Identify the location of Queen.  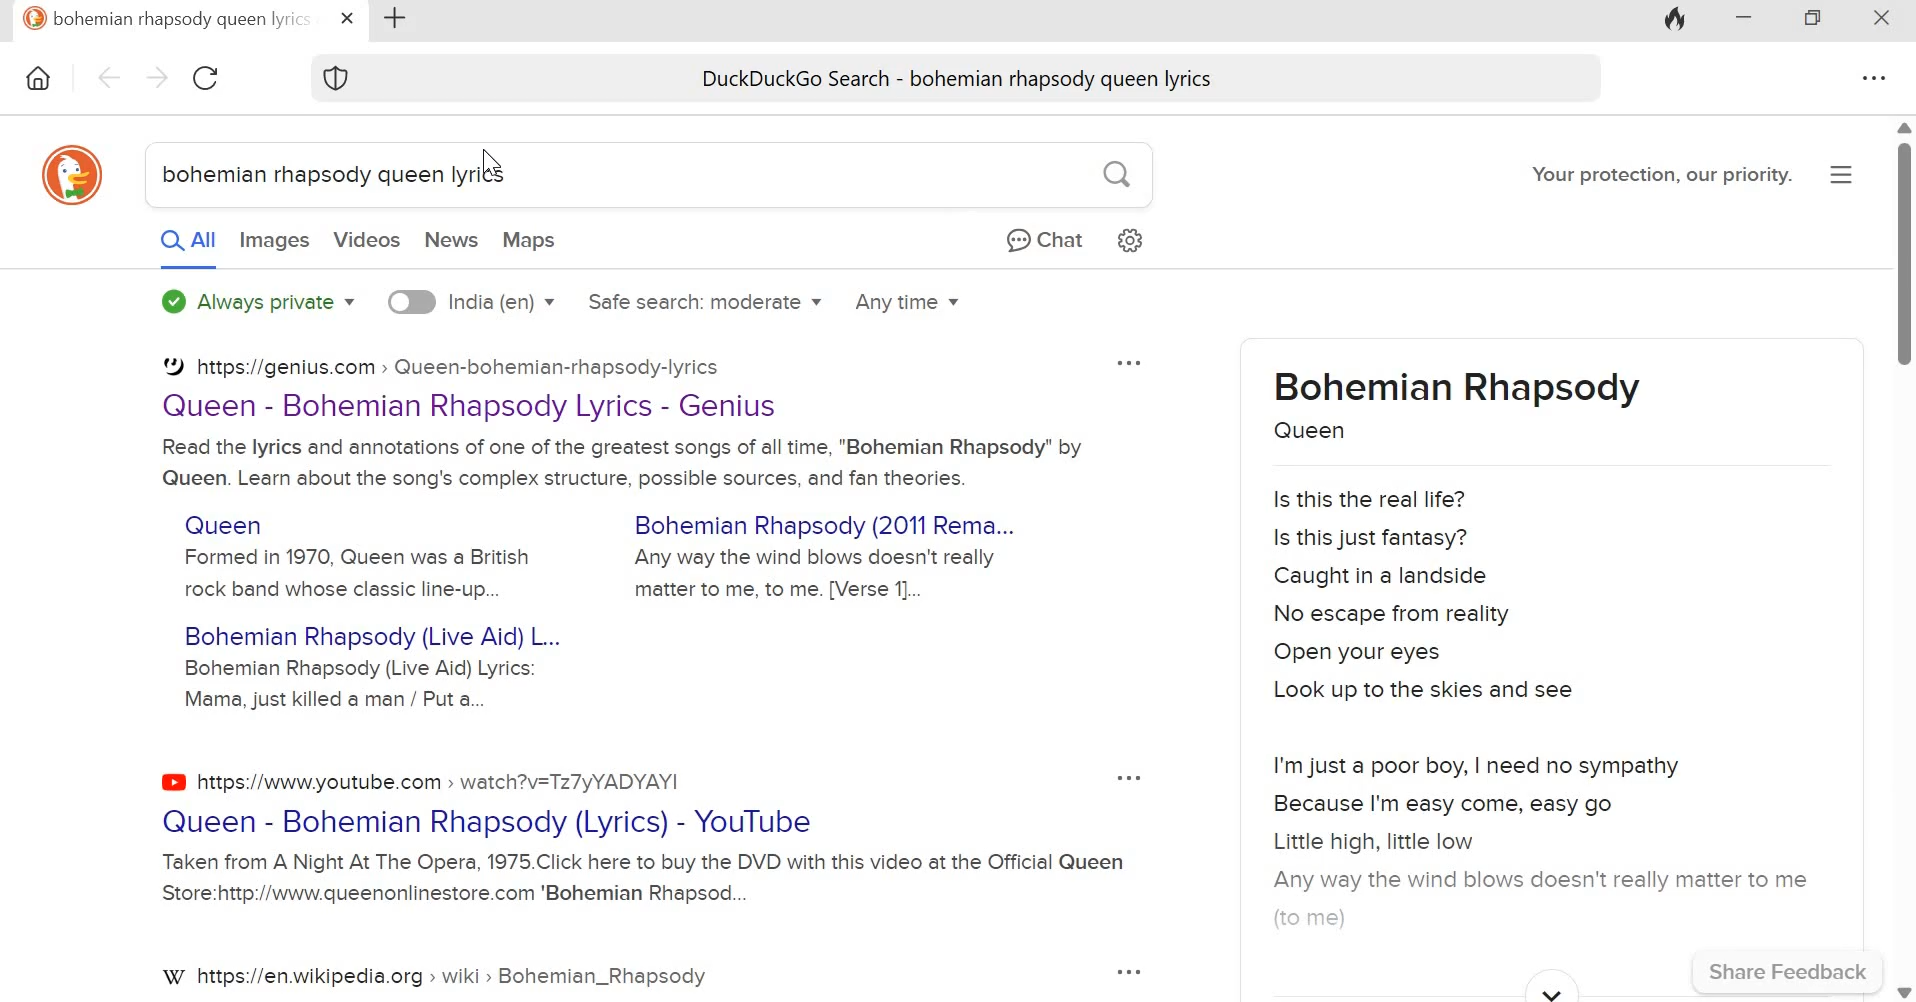
(1318, 431).